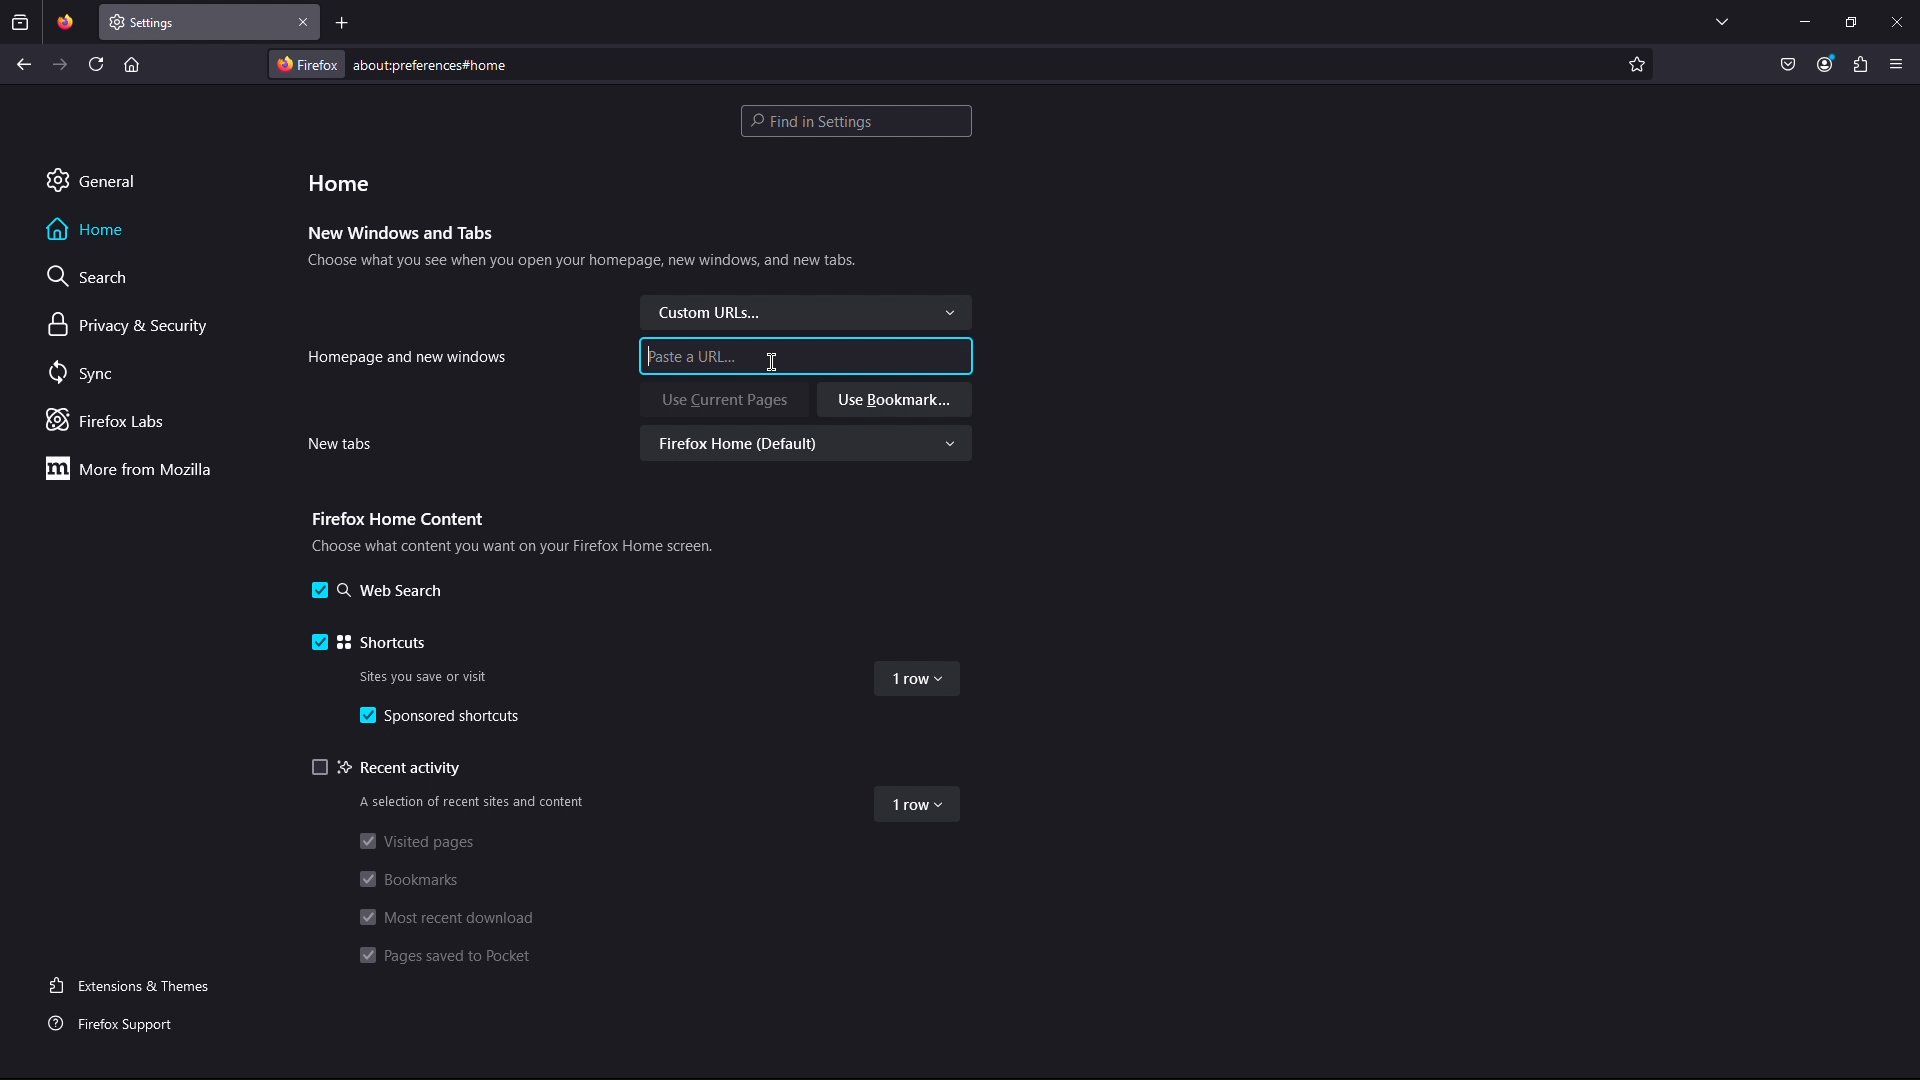 The width and height of the screenshot is (1920, 1080). I want to click on Choose what you see when you open your homepage, so click(582, 264).